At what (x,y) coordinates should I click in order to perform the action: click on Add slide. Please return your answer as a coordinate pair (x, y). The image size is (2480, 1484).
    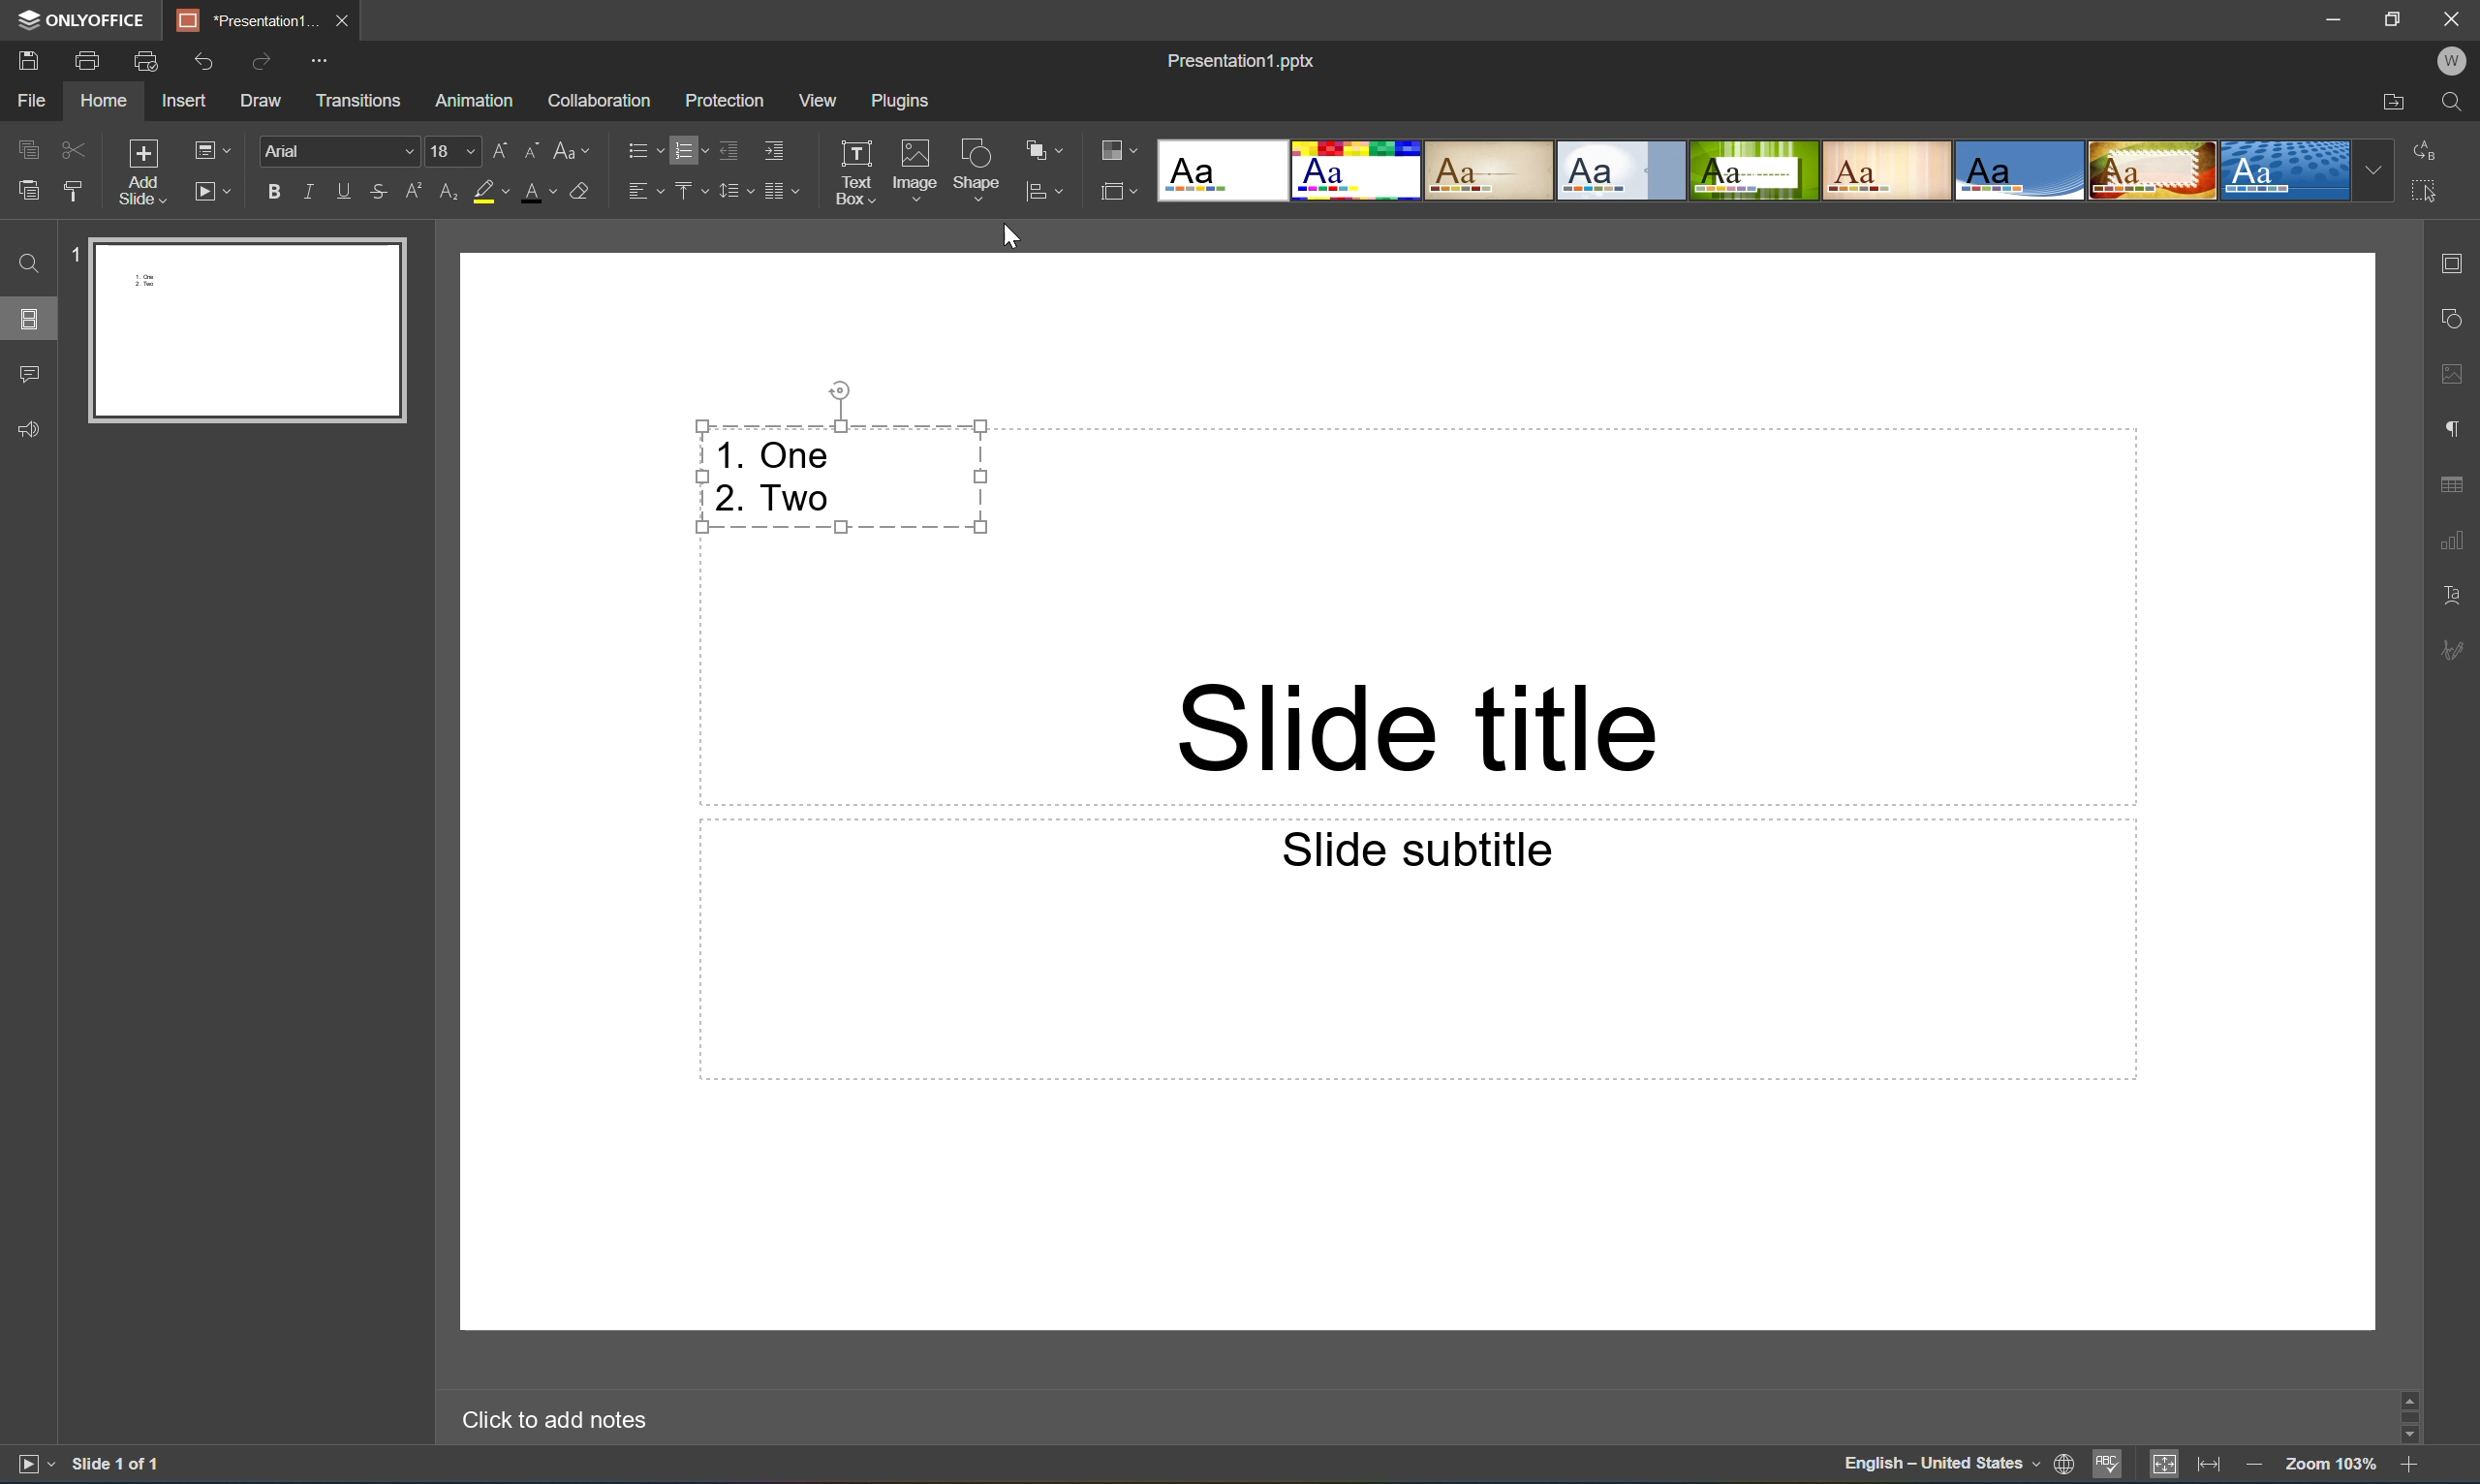
    Looking at the image, I should click on (140, 171).